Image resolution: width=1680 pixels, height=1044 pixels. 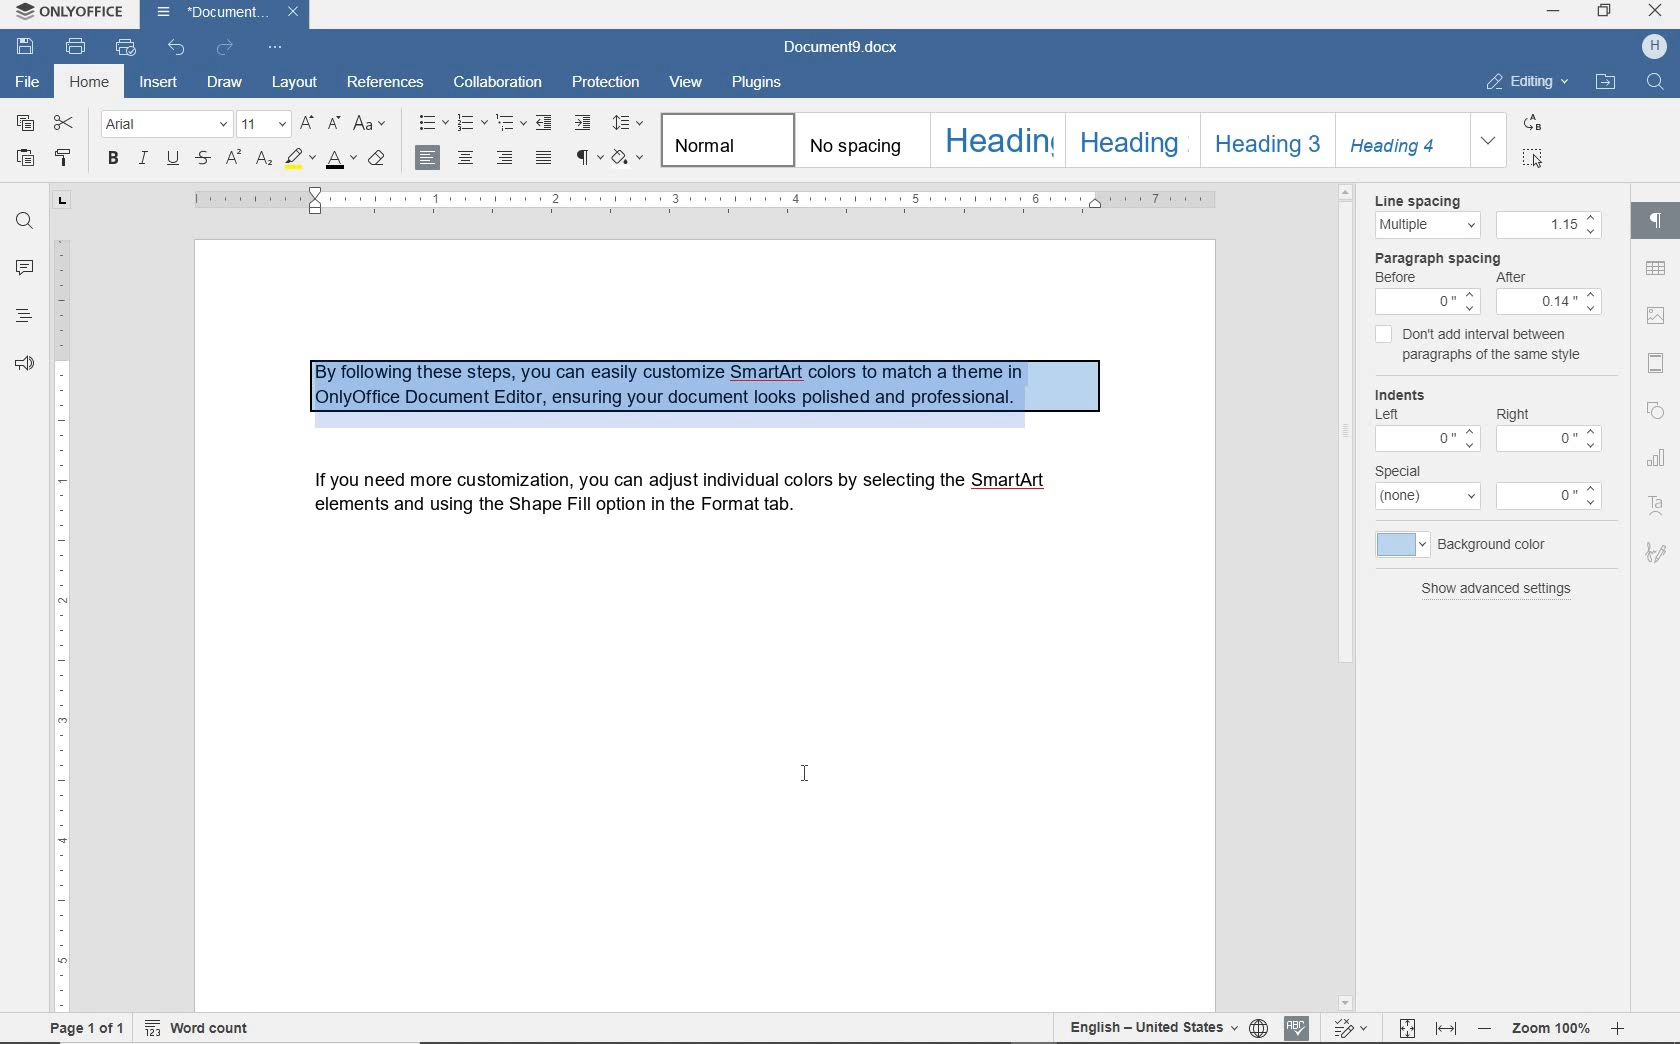 What do you see at coordinates (201, 1027) in the screenshot?
I see `word count` at bounding box center [201, 1027].